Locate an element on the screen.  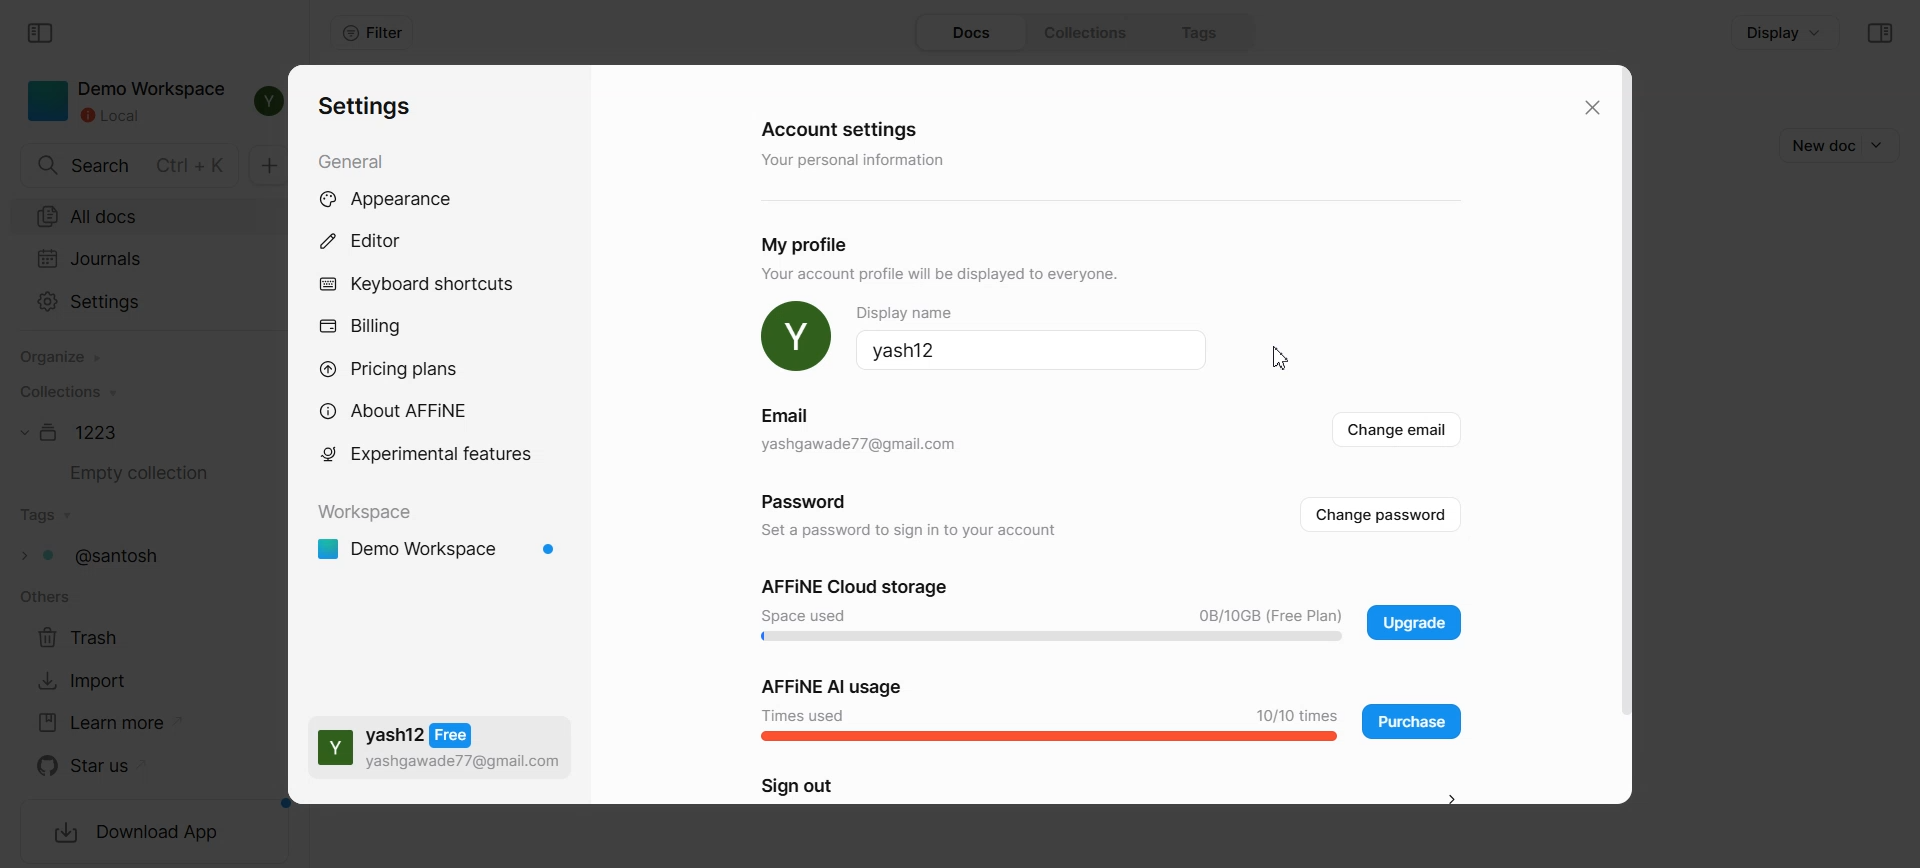
YOUr account proftie will be displayed 1o everyone. is located at coordinates (951, 272).